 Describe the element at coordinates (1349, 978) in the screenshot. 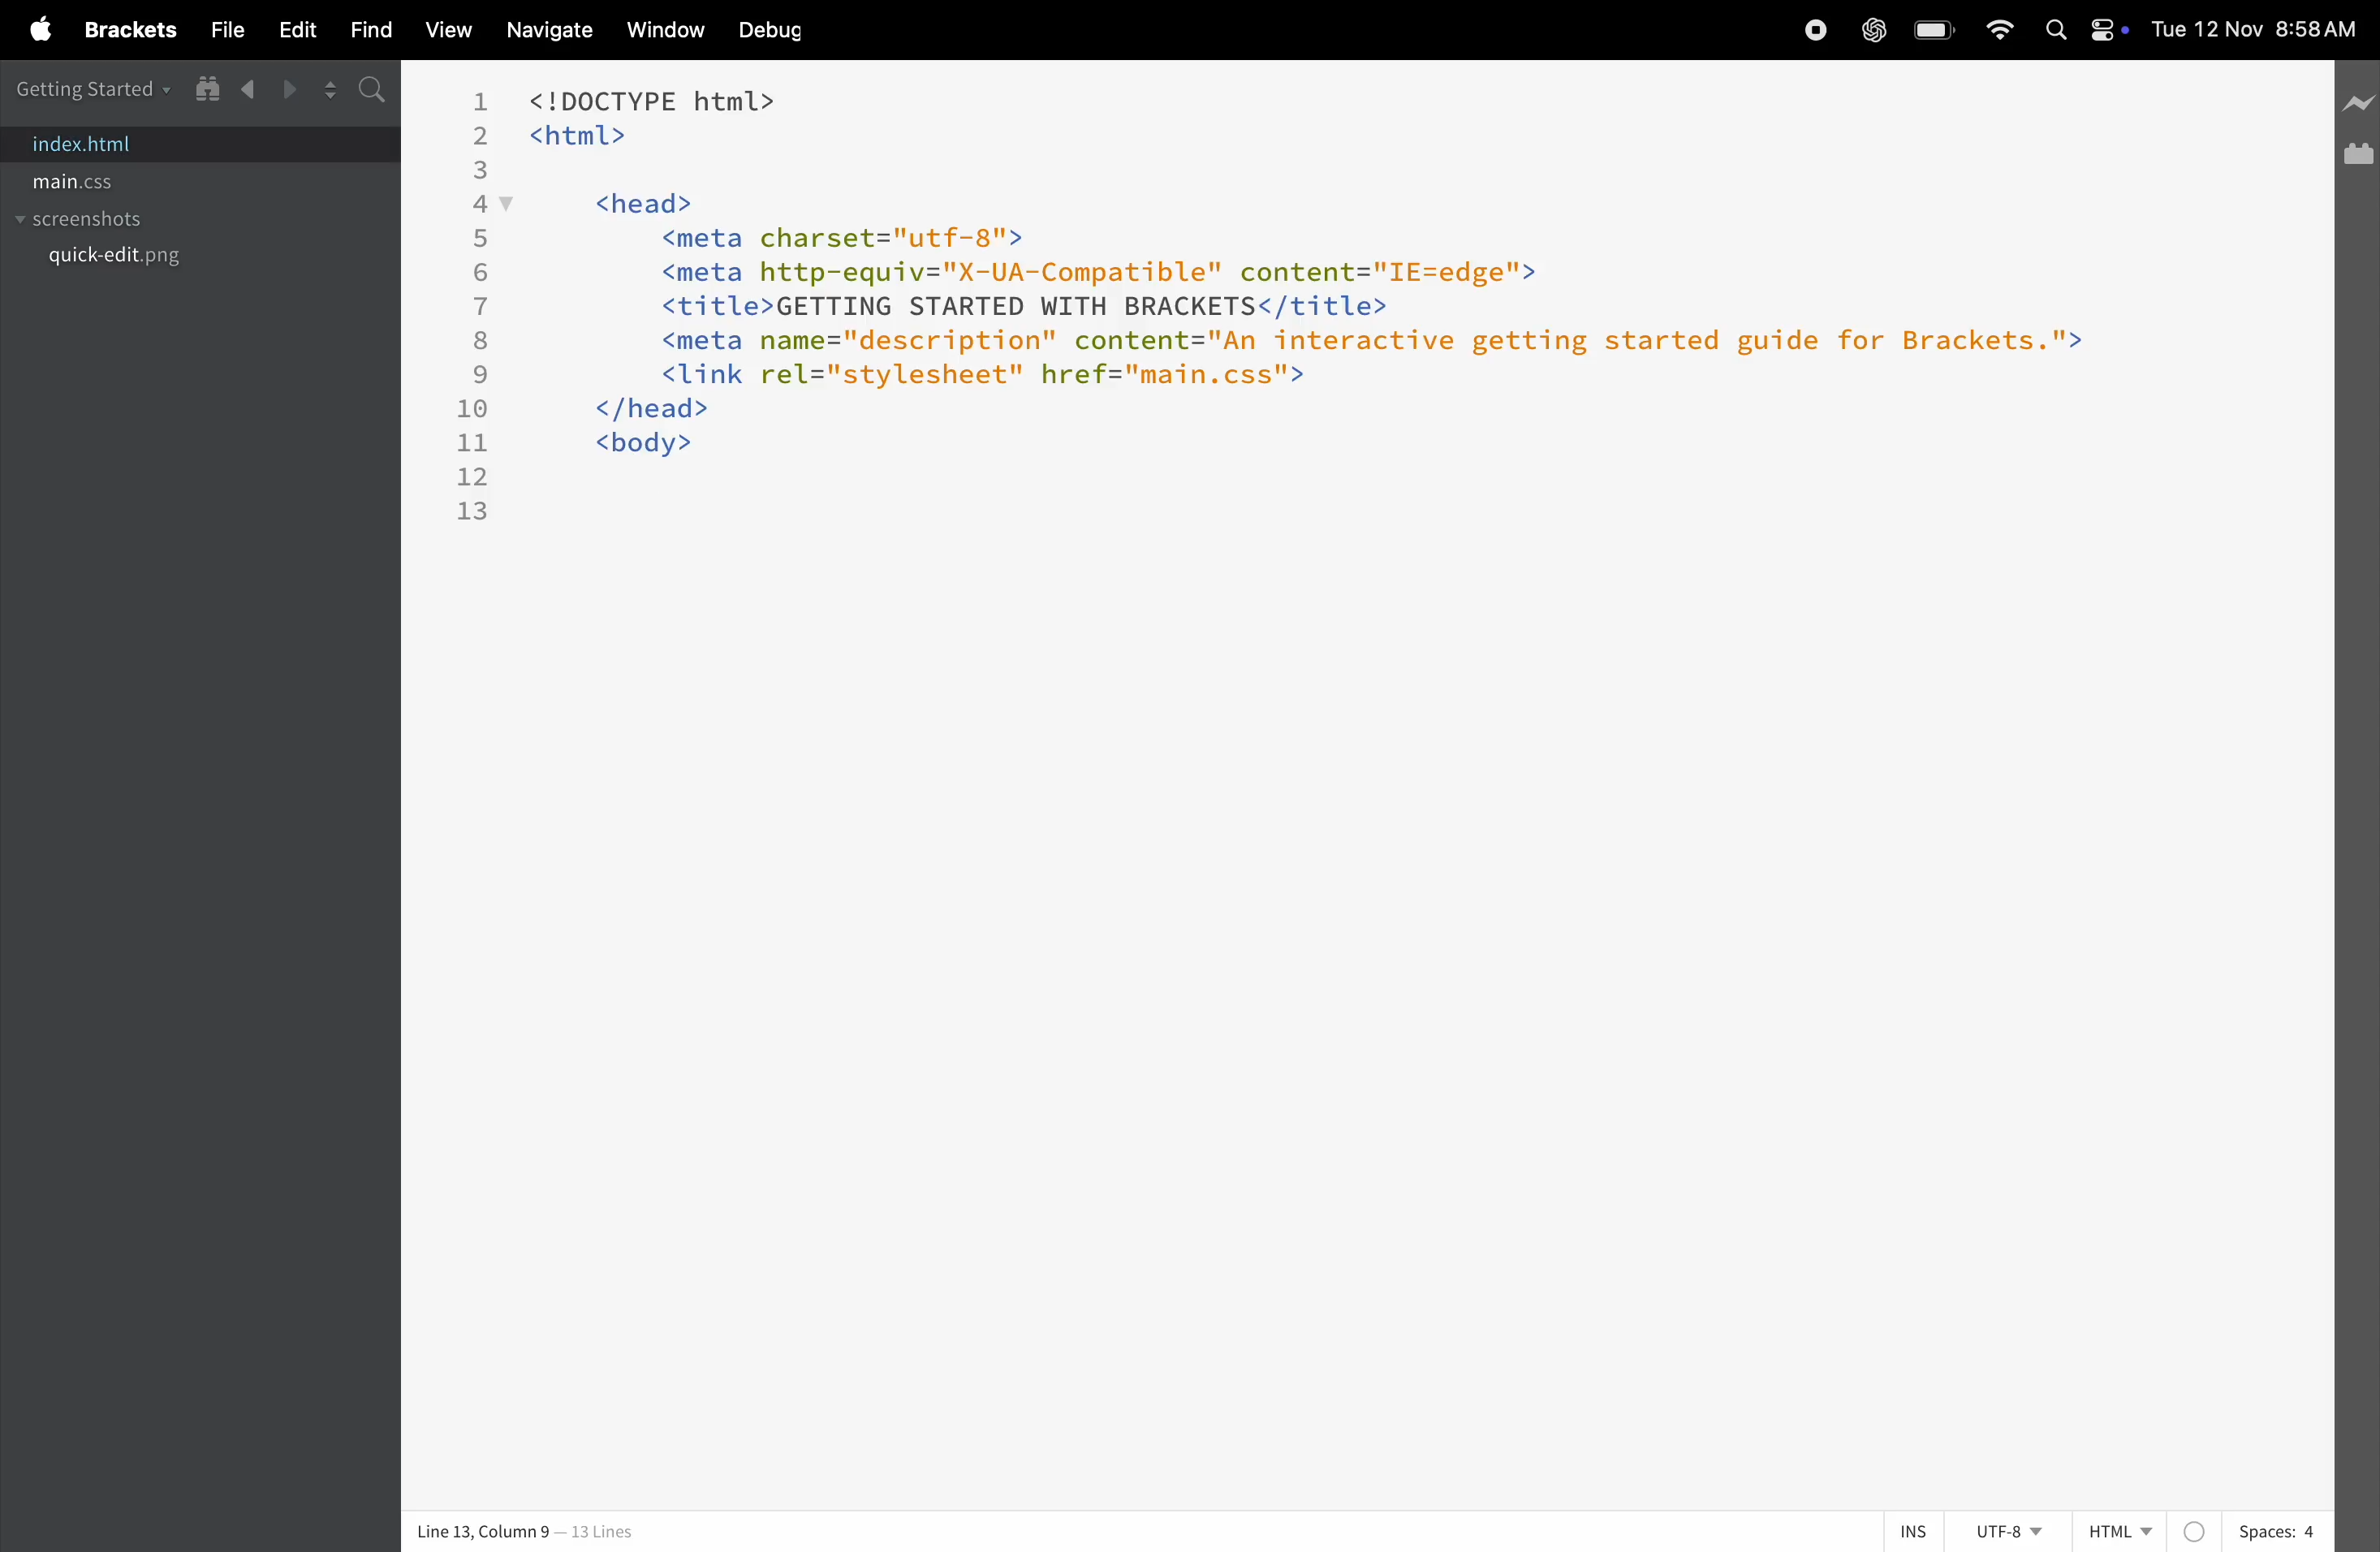

I see `Cursor` at that location.